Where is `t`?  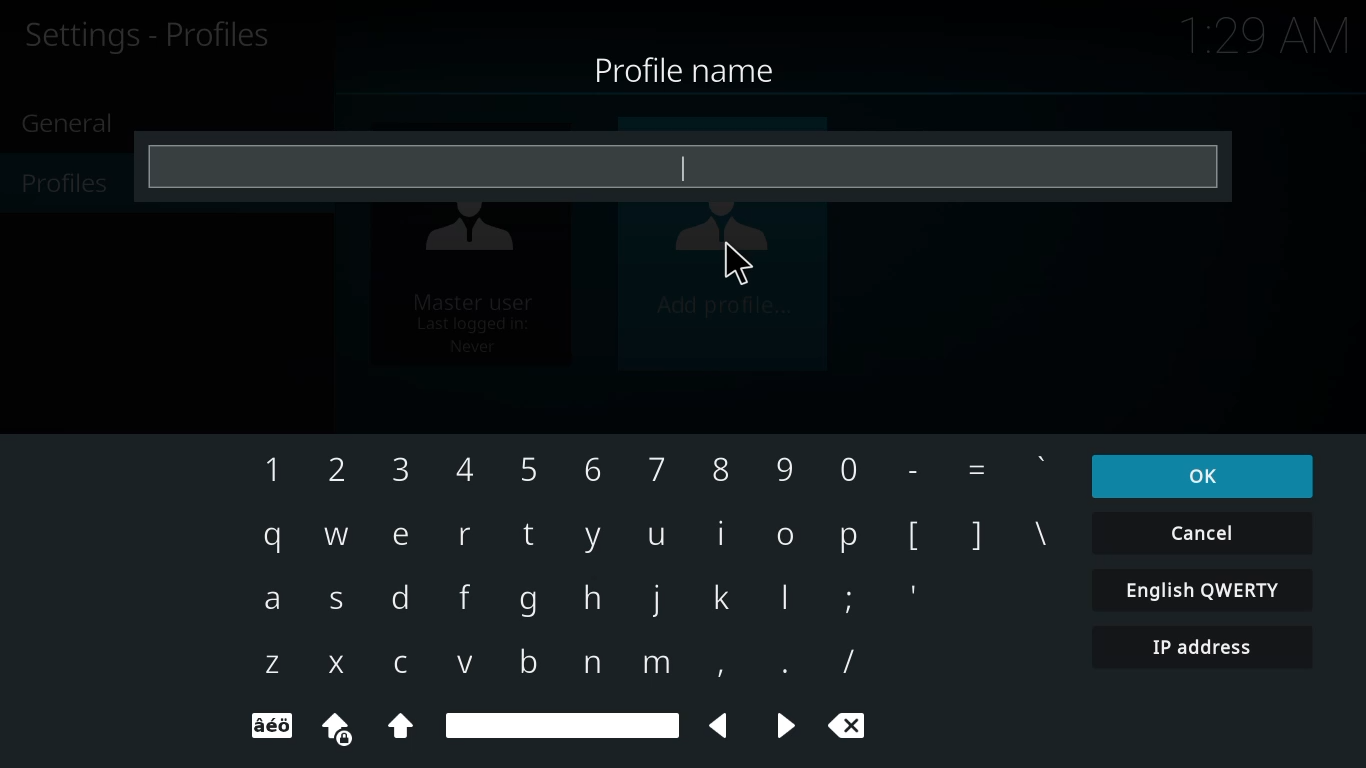
t is located at coordinates (526, 537).